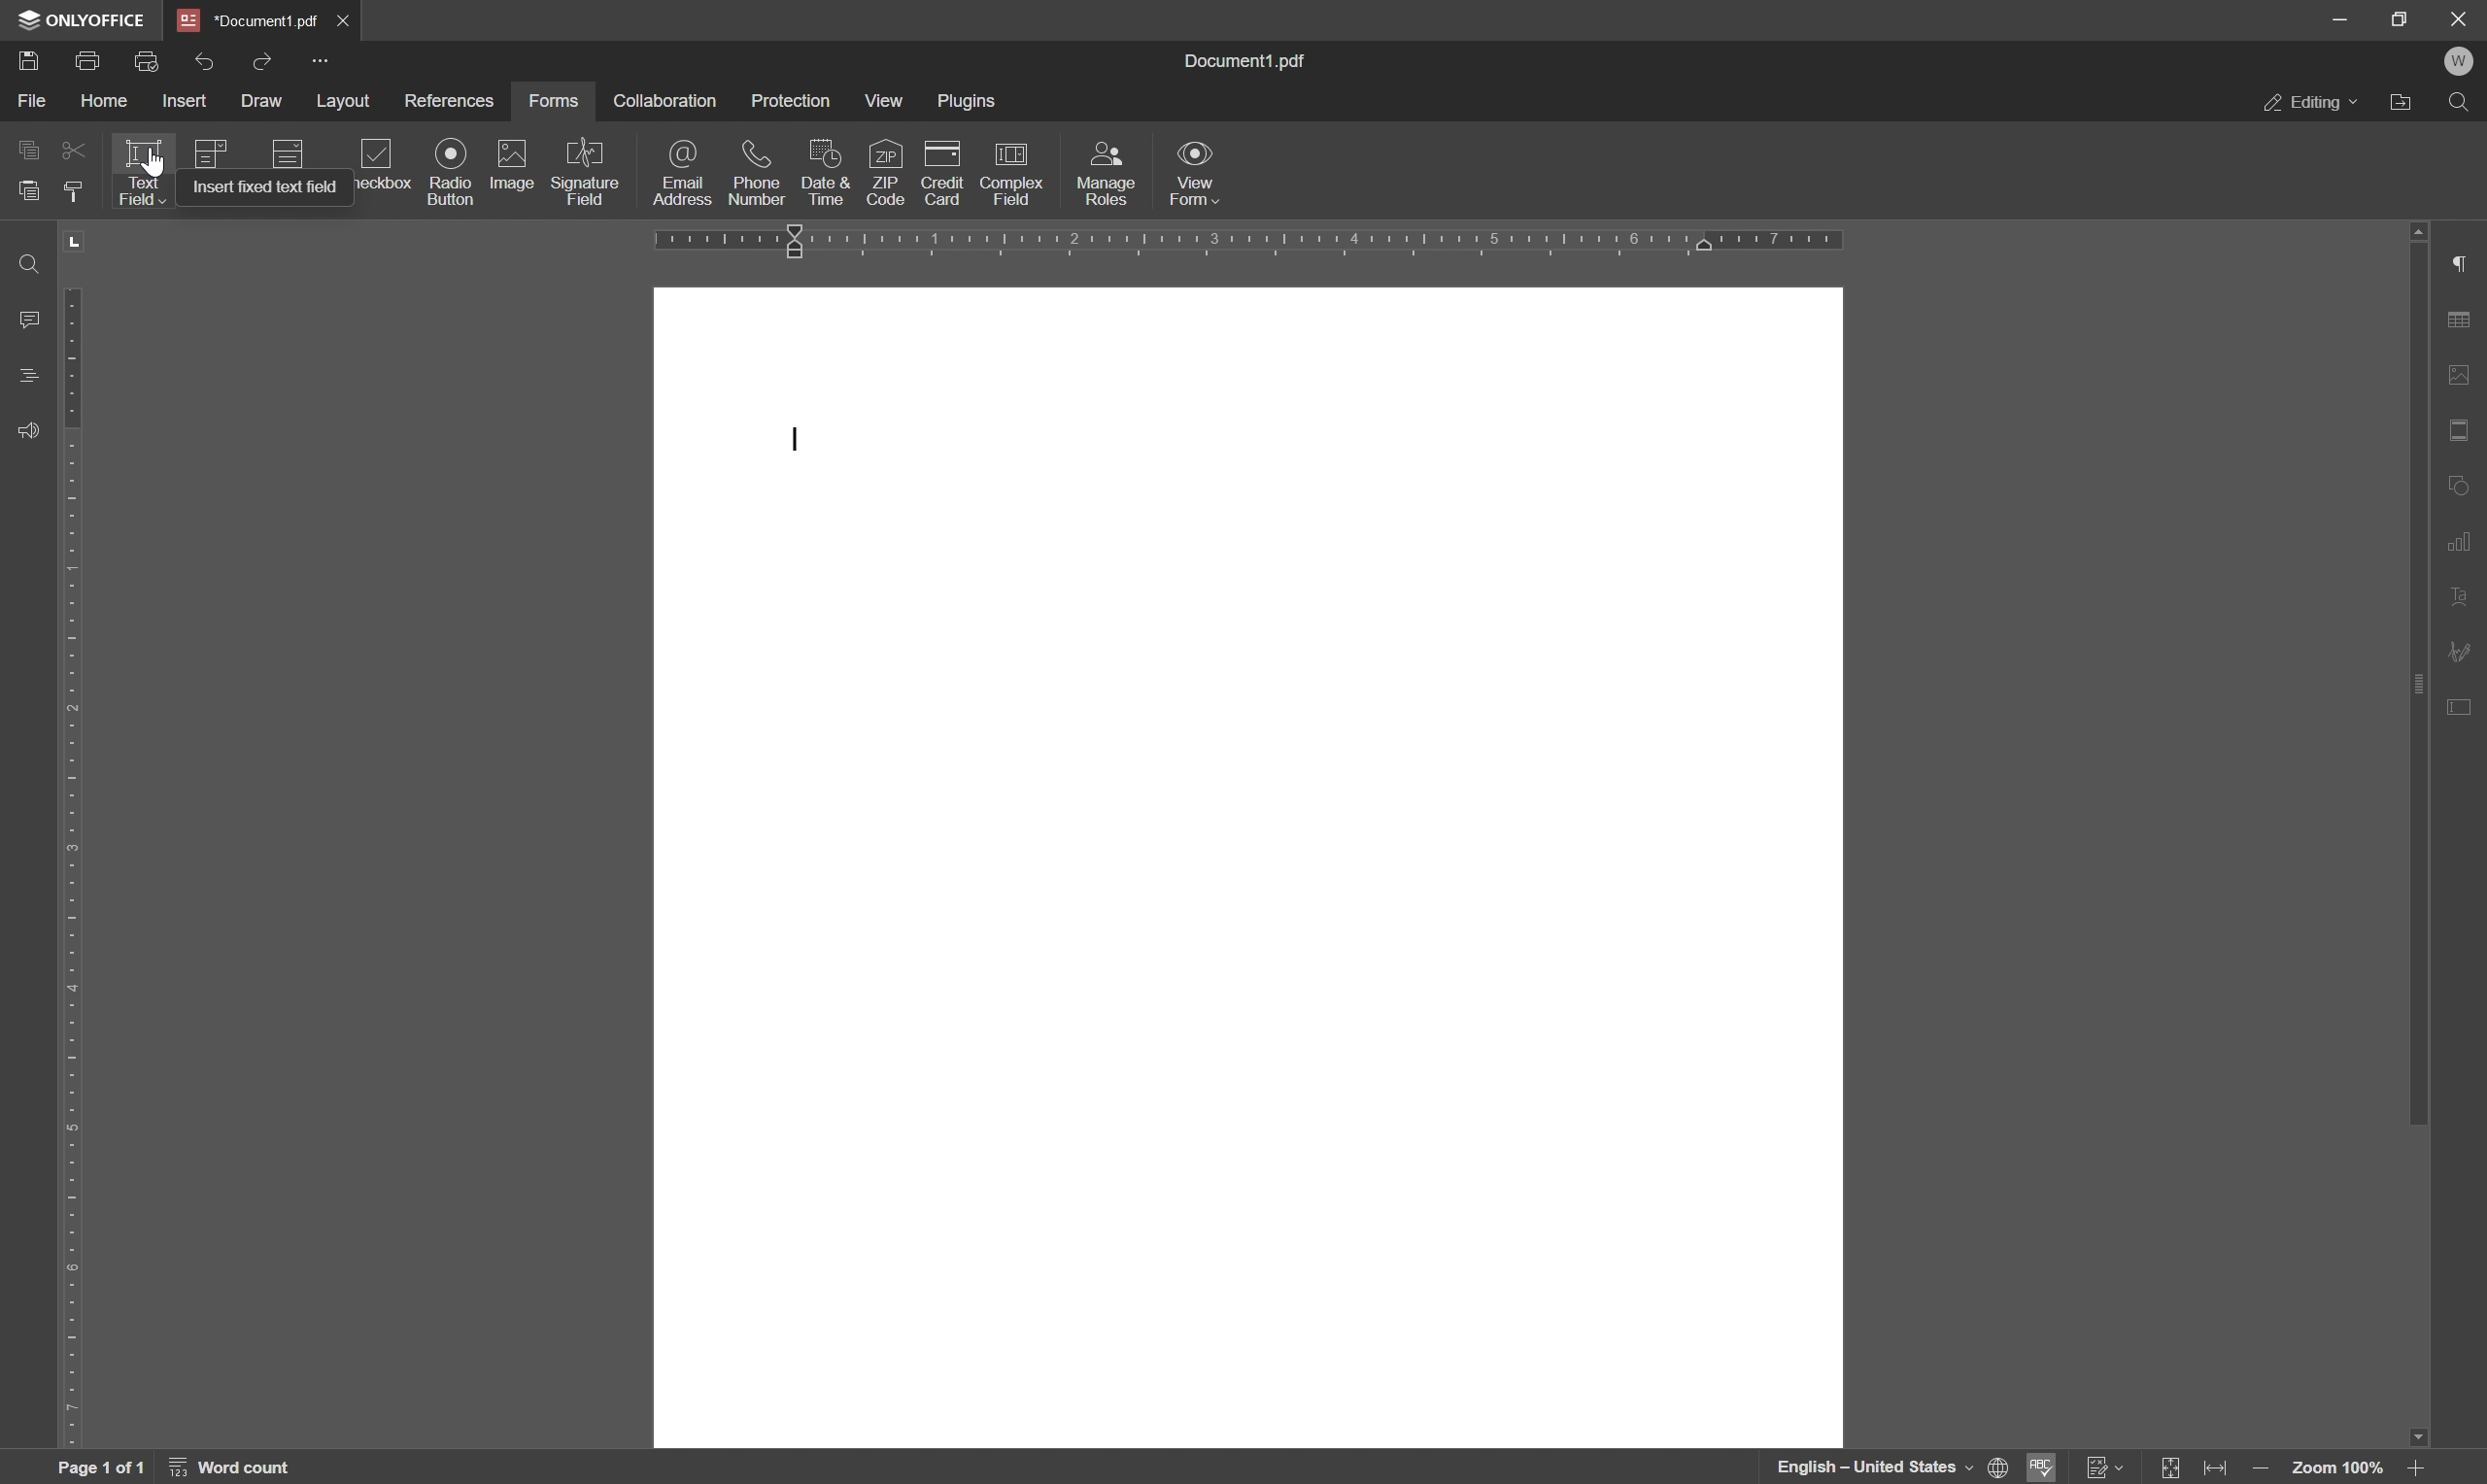  Describe the element at coordinates (2341, 19) in the screenshot. I see `minimize` at that location.